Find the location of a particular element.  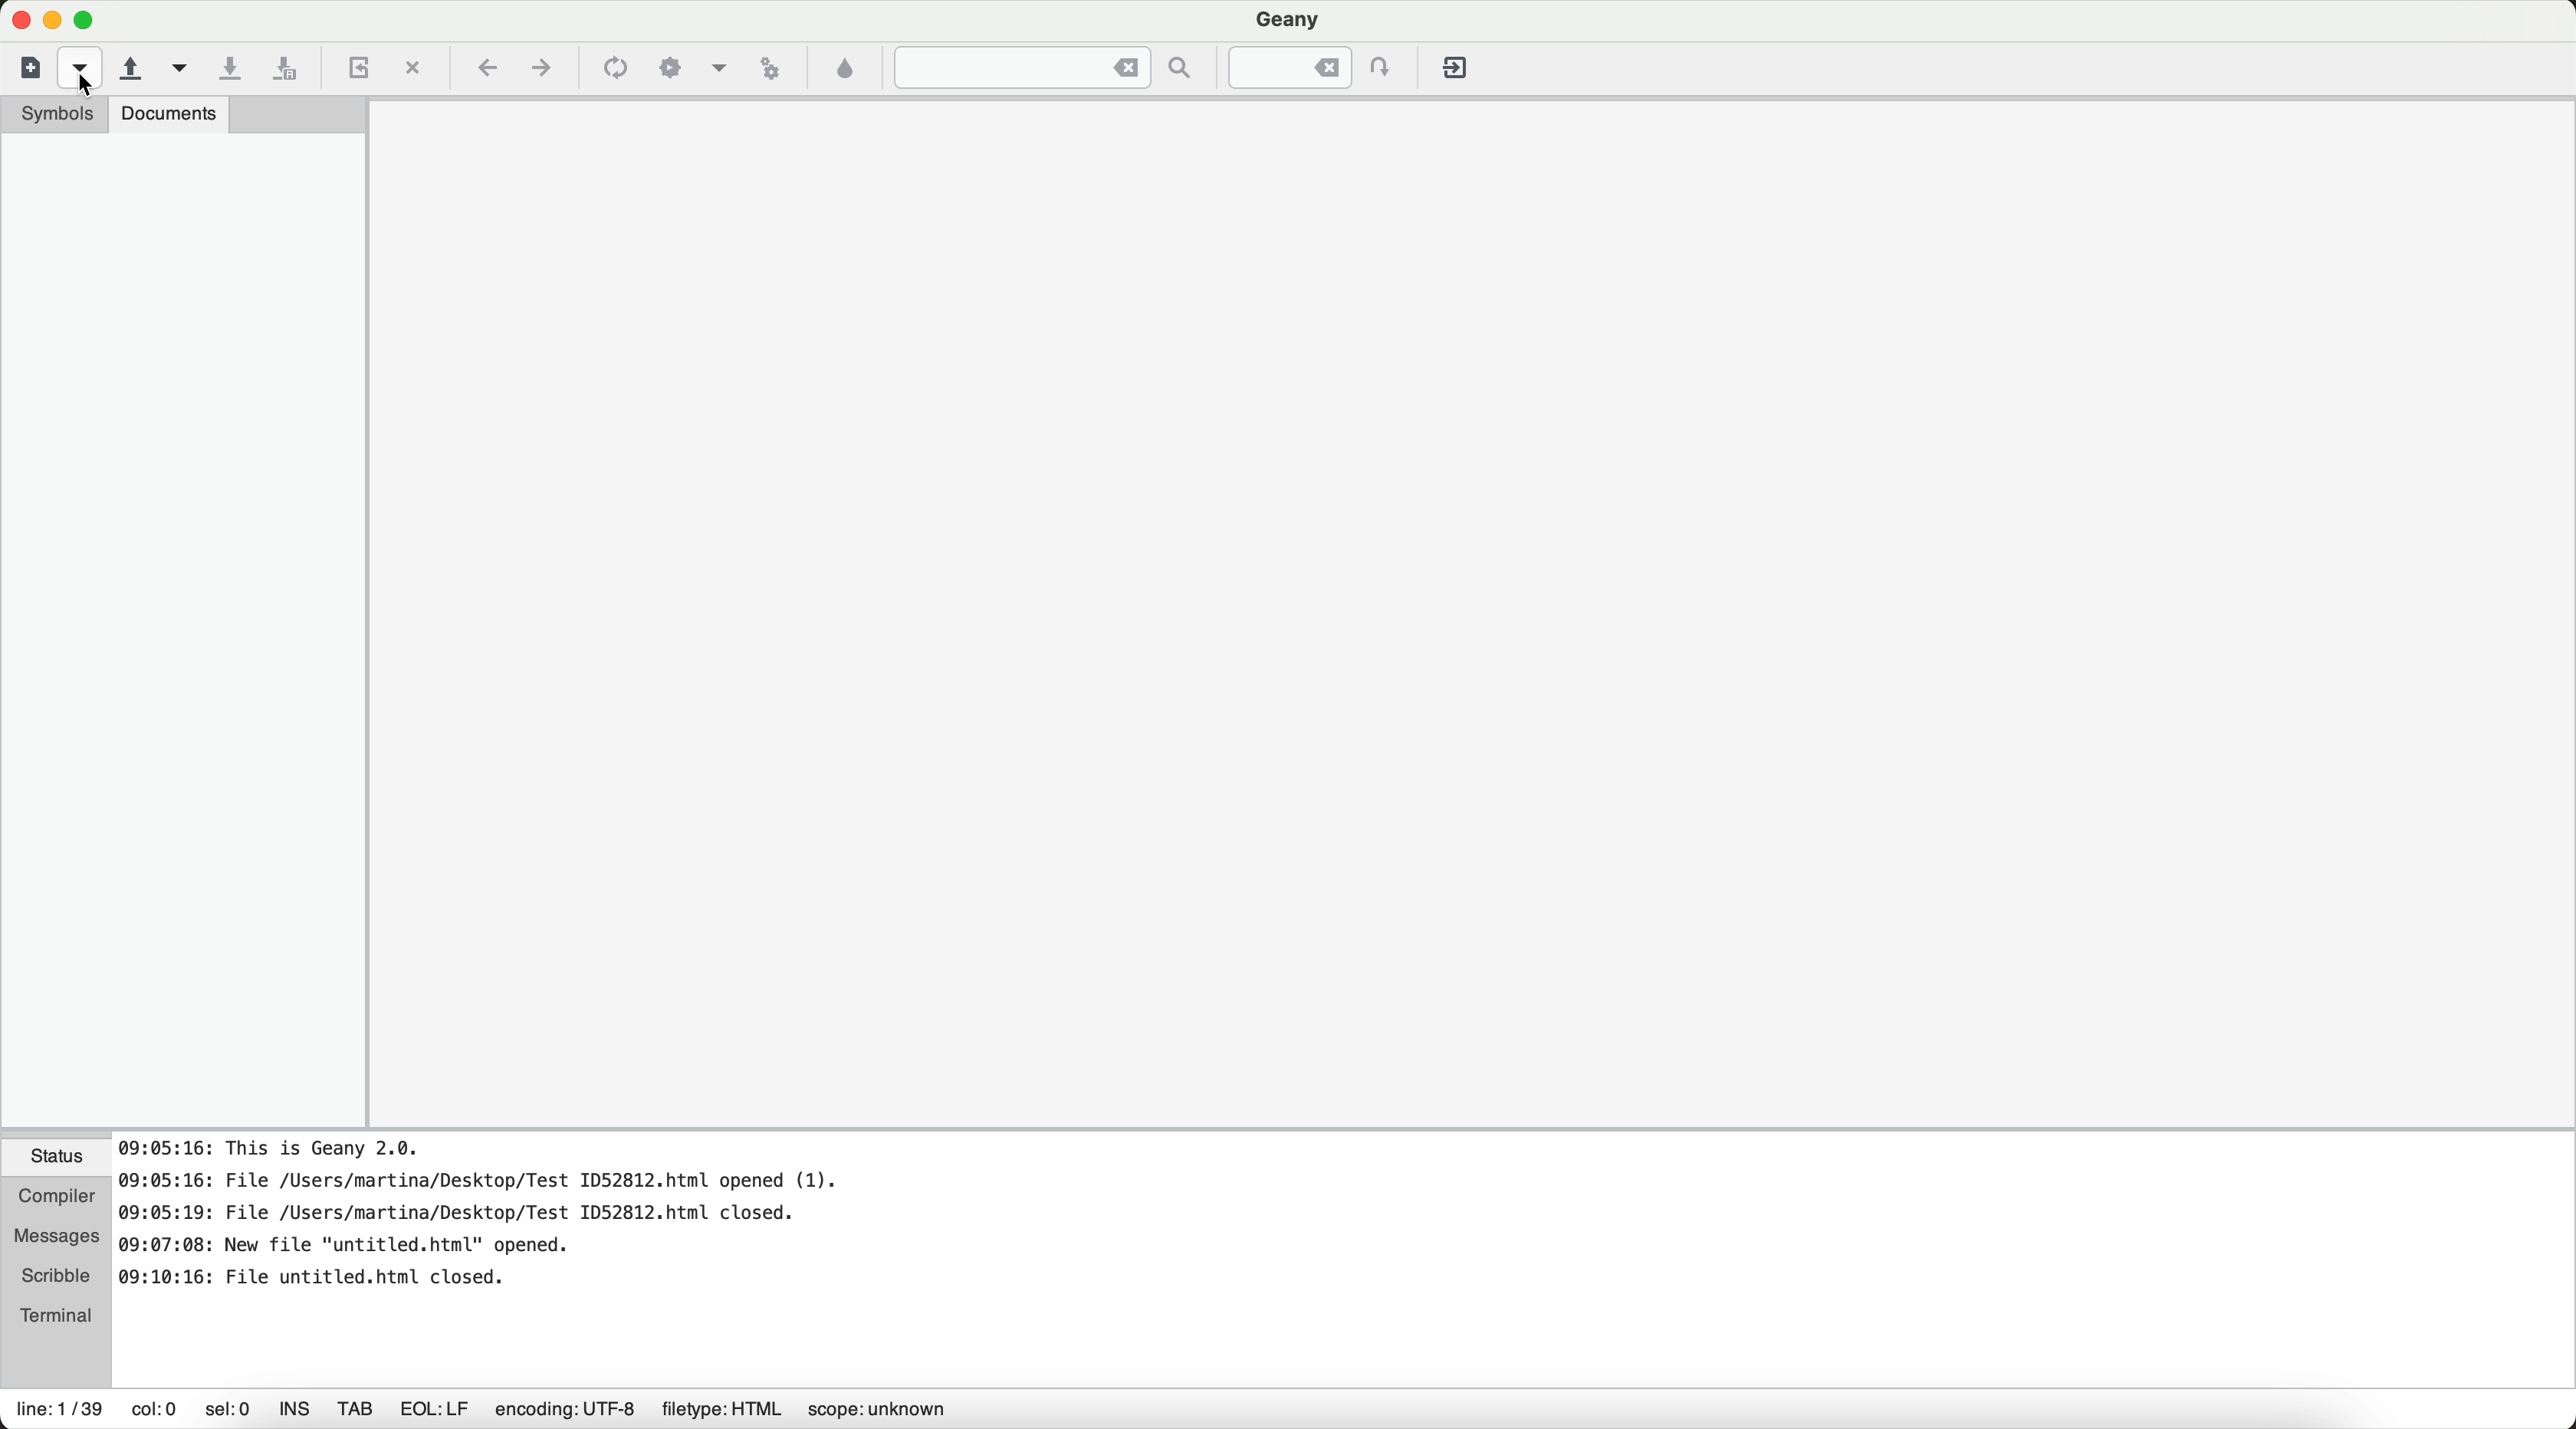

build the current file is located at coordinates (673, 71).